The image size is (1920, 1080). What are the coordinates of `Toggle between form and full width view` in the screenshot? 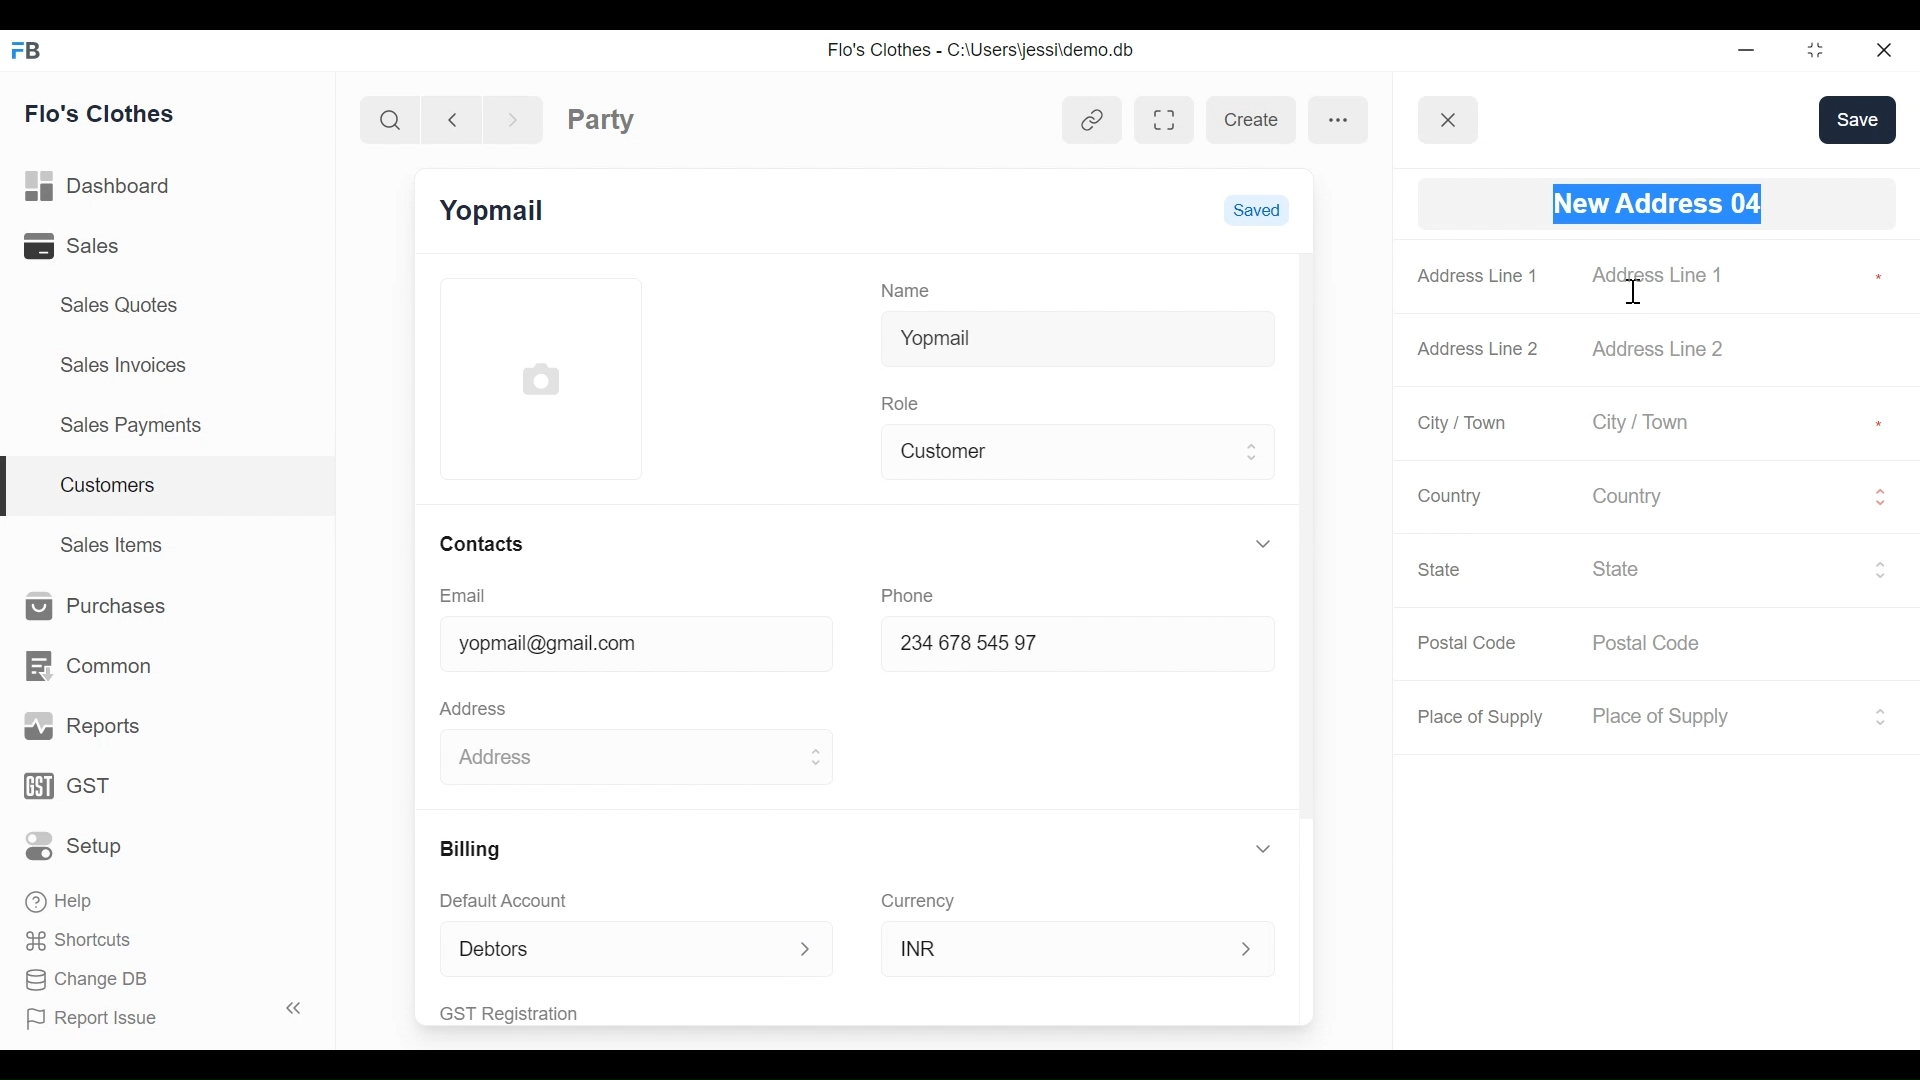 It's located at (1165, 120).